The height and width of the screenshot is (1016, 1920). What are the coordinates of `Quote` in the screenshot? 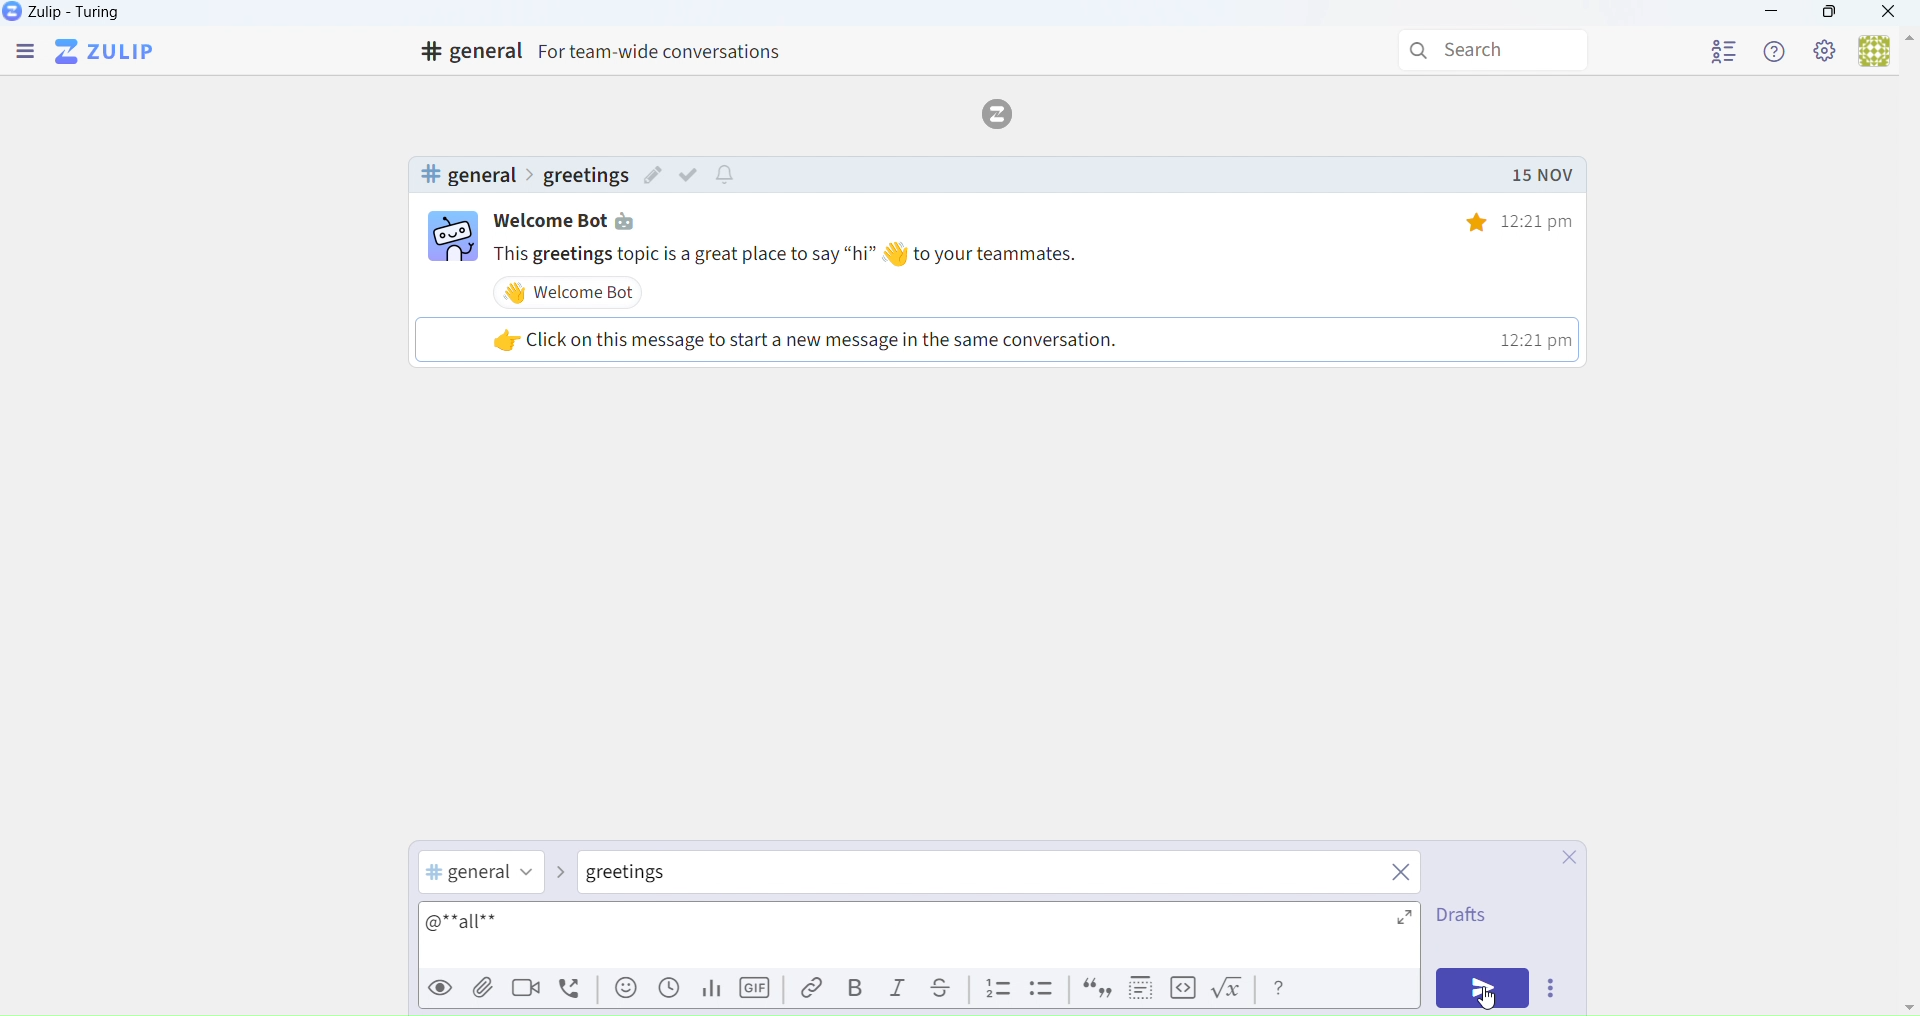 It's located at (1094, 991).